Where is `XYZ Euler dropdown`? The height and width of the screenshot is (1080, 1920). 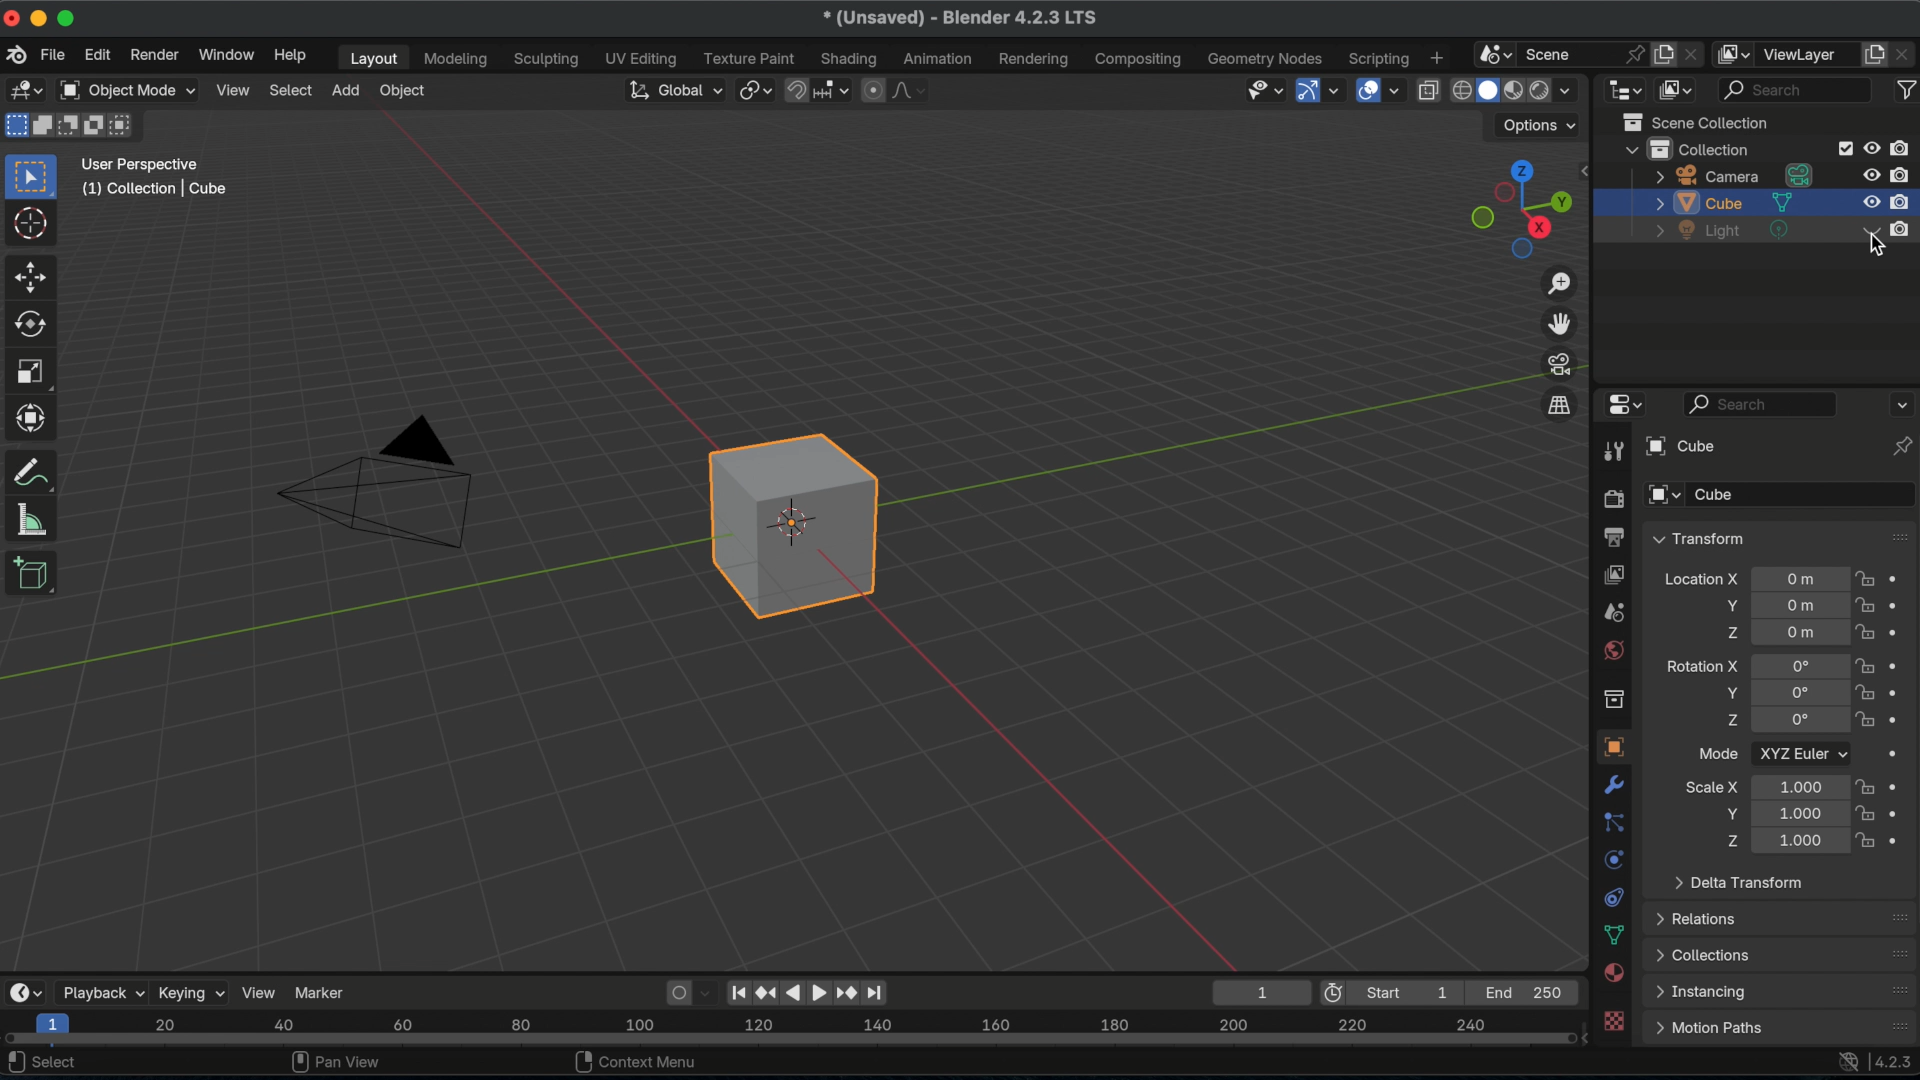 XYZ Euler dropdown is located at coordinates (1803, 753).